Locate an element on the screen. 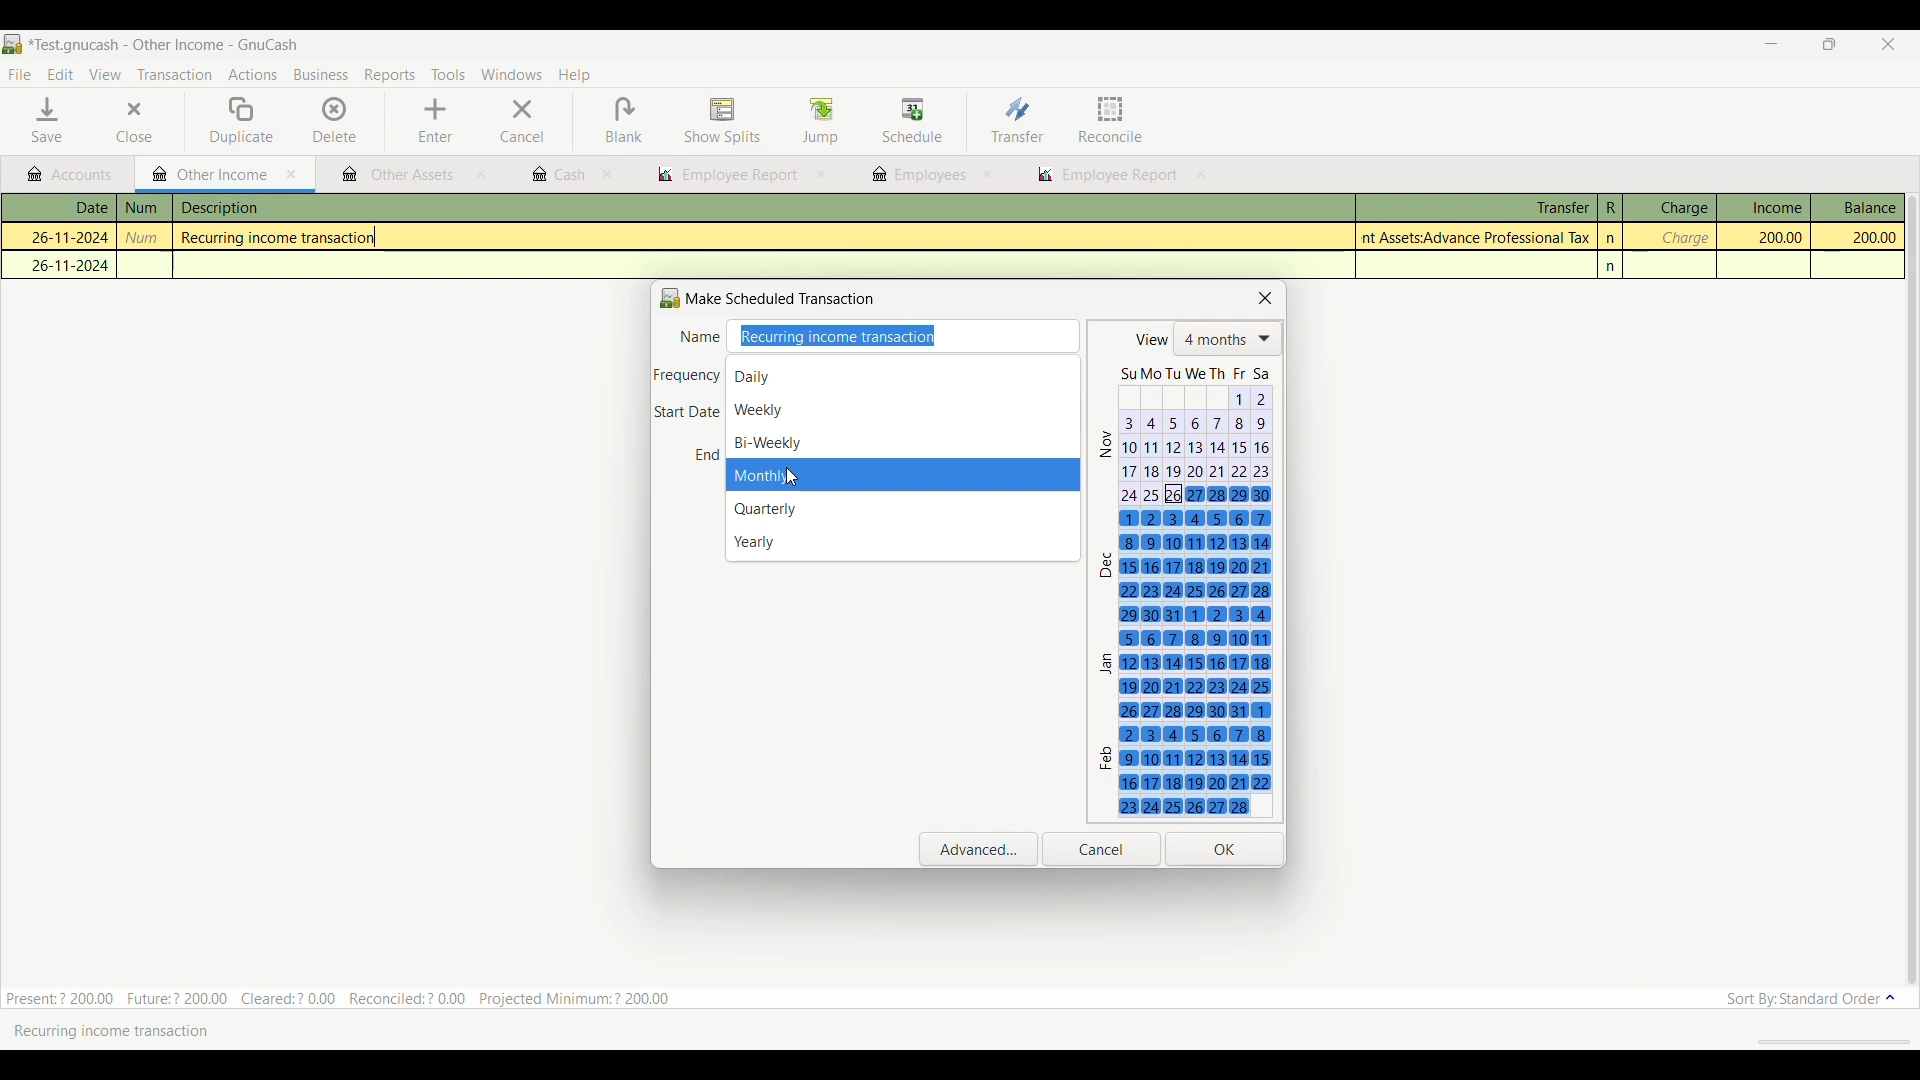 Image resolution: width=1920 pixels, height=1080 pixels. Quarterly is located at coordinates (903, 511).